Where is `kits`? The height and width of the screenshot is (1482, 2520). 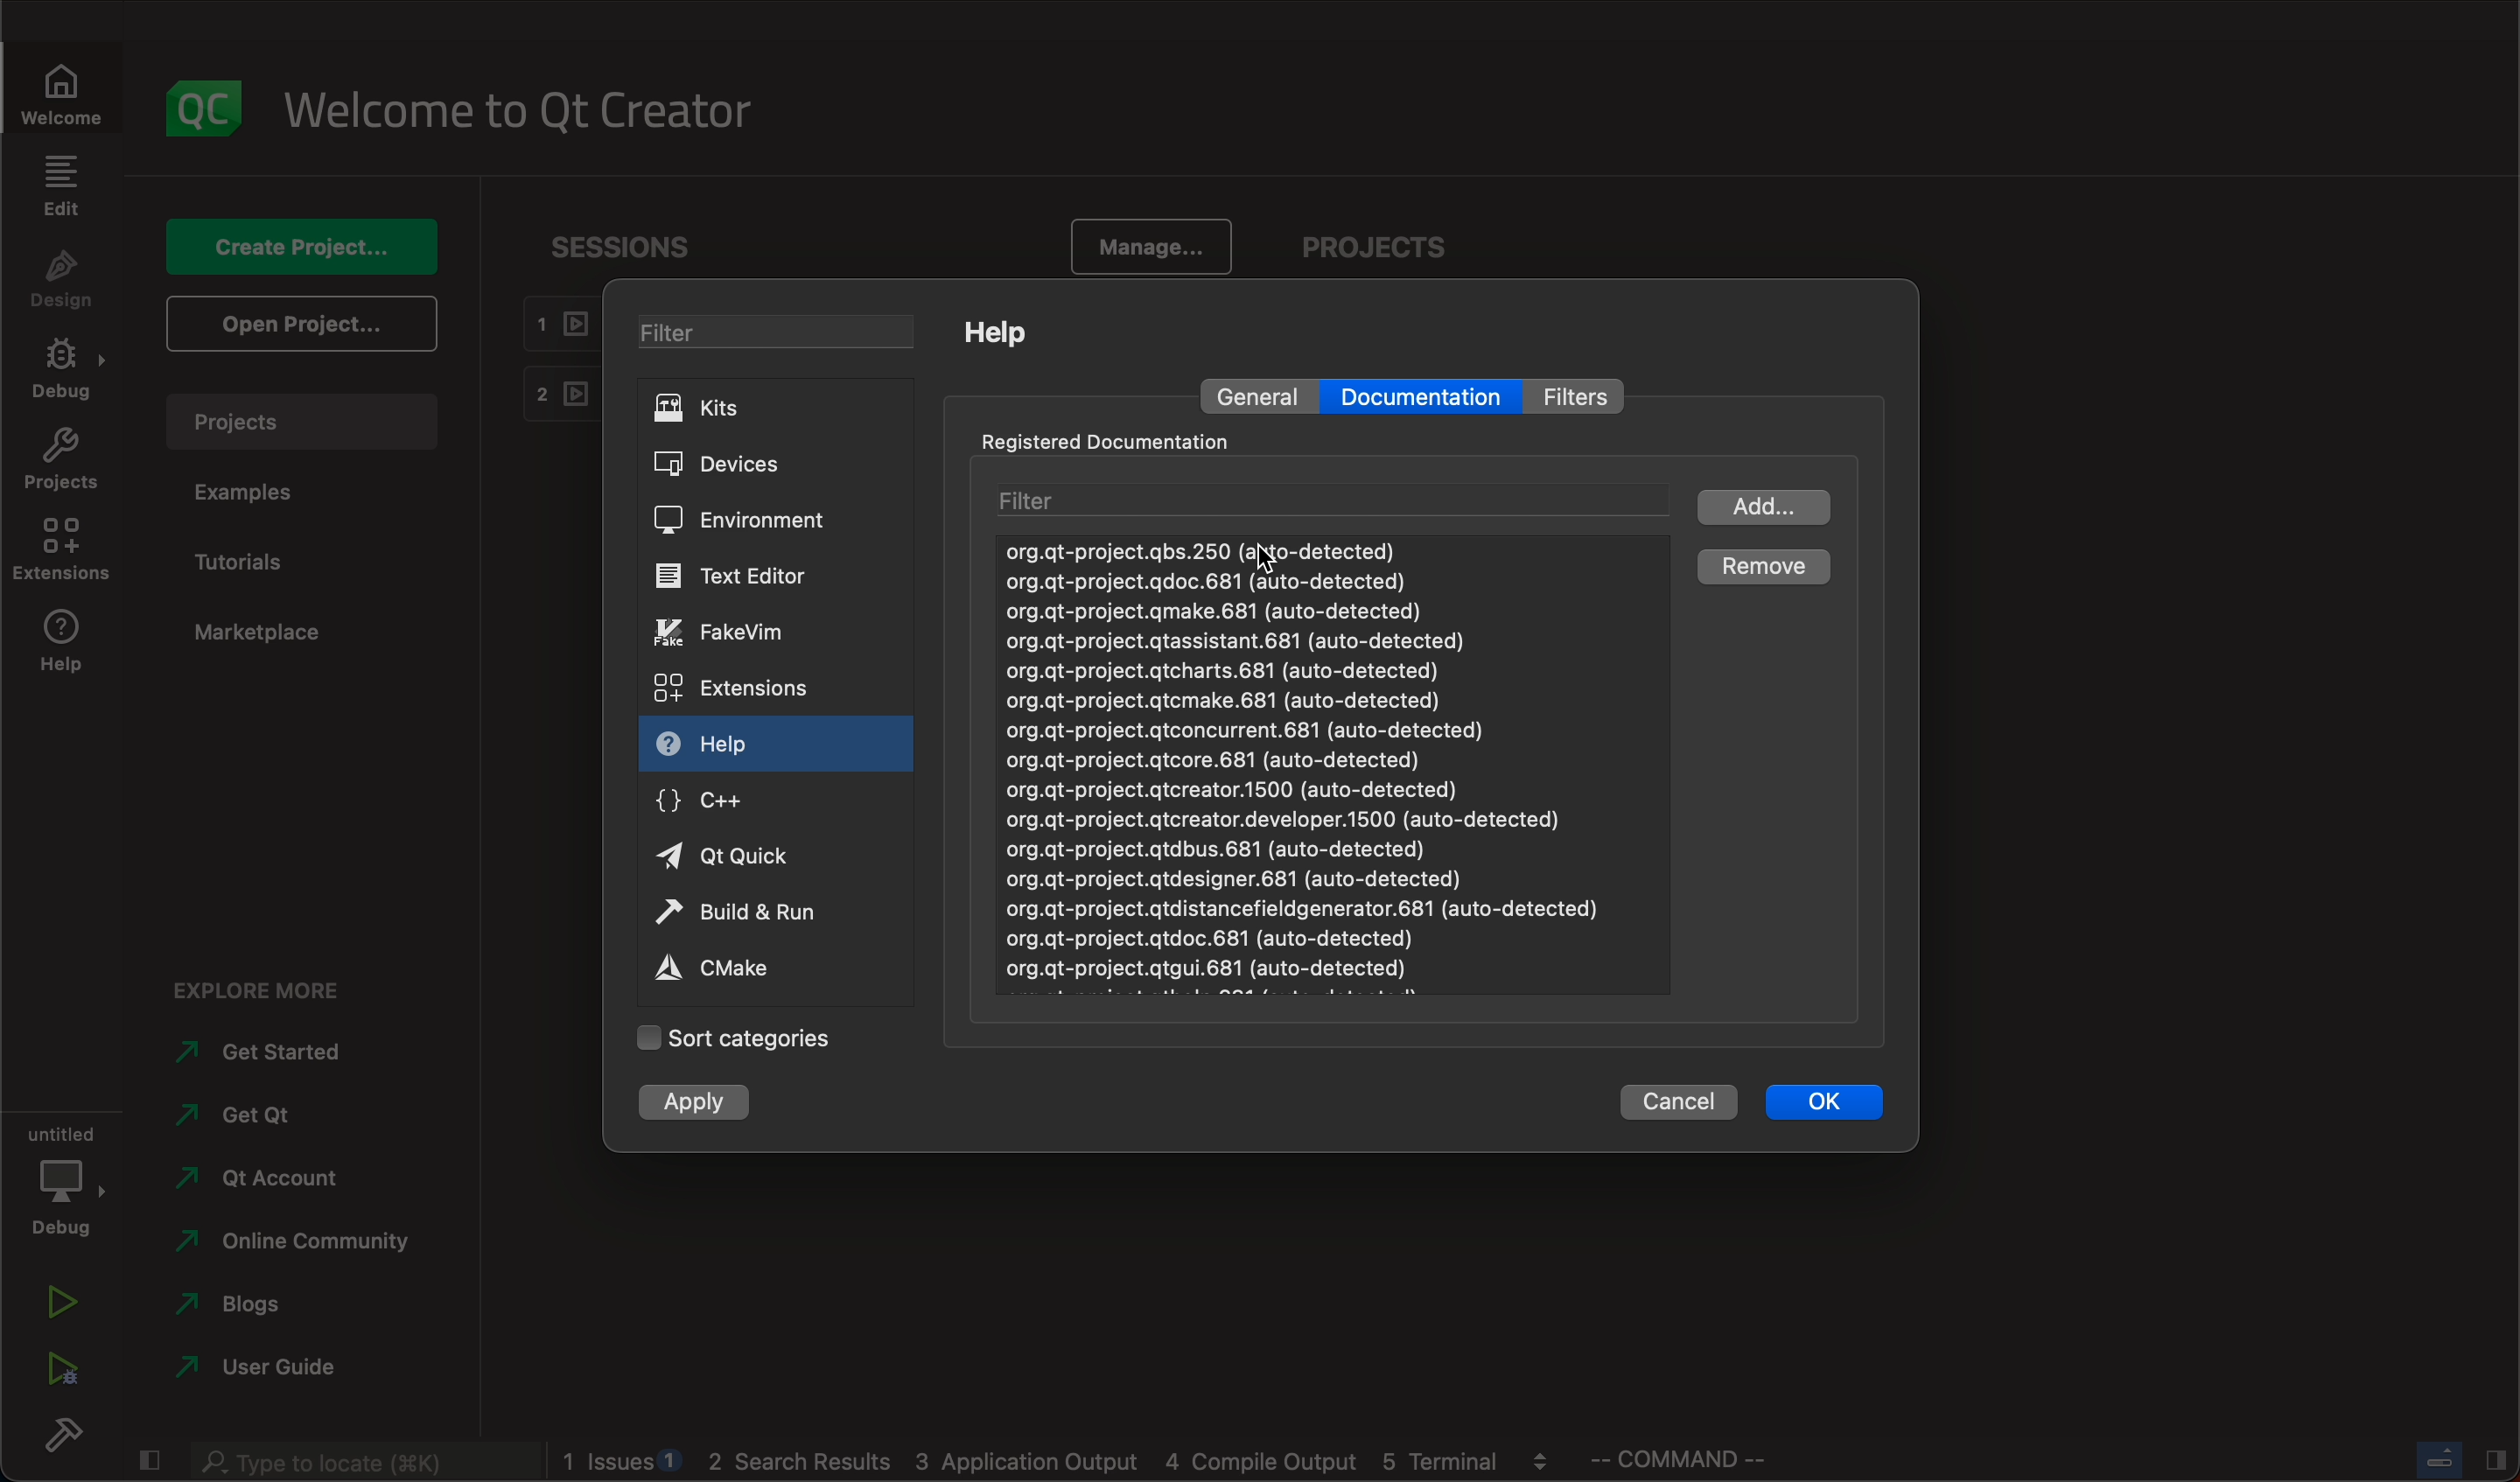 kits is located at coordinates (785, 412).